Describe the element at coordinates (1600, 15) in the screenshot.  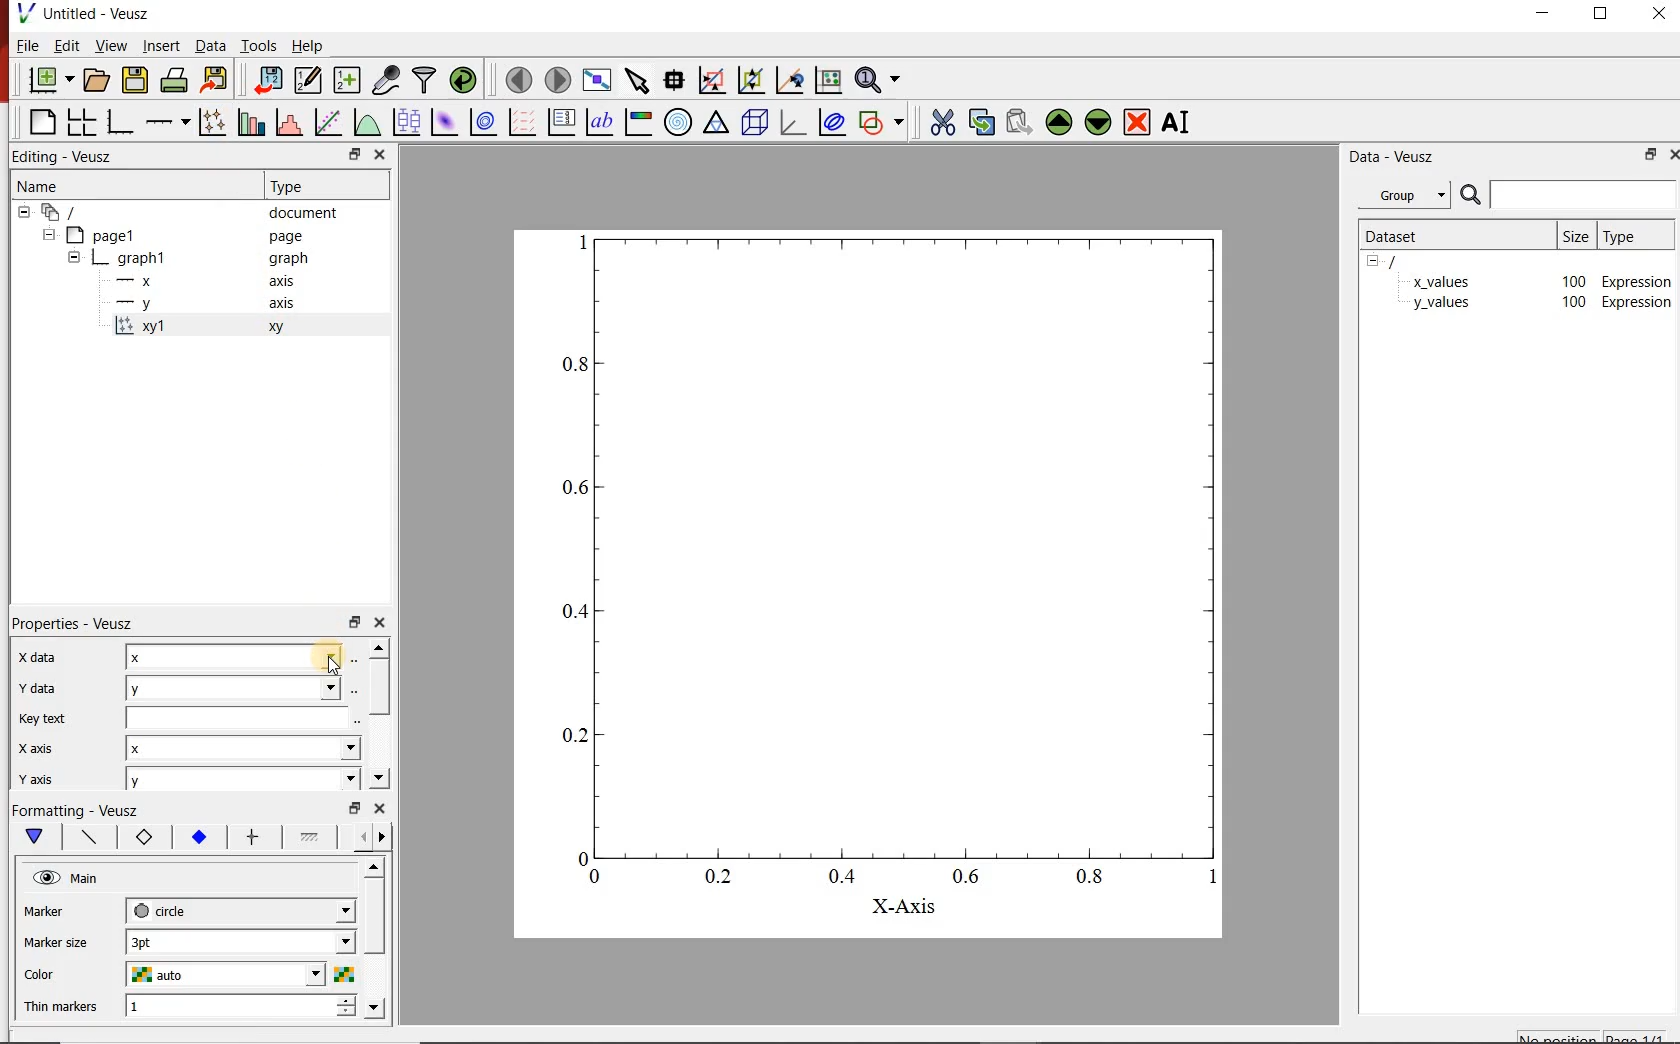
I see `restore down` at that location.